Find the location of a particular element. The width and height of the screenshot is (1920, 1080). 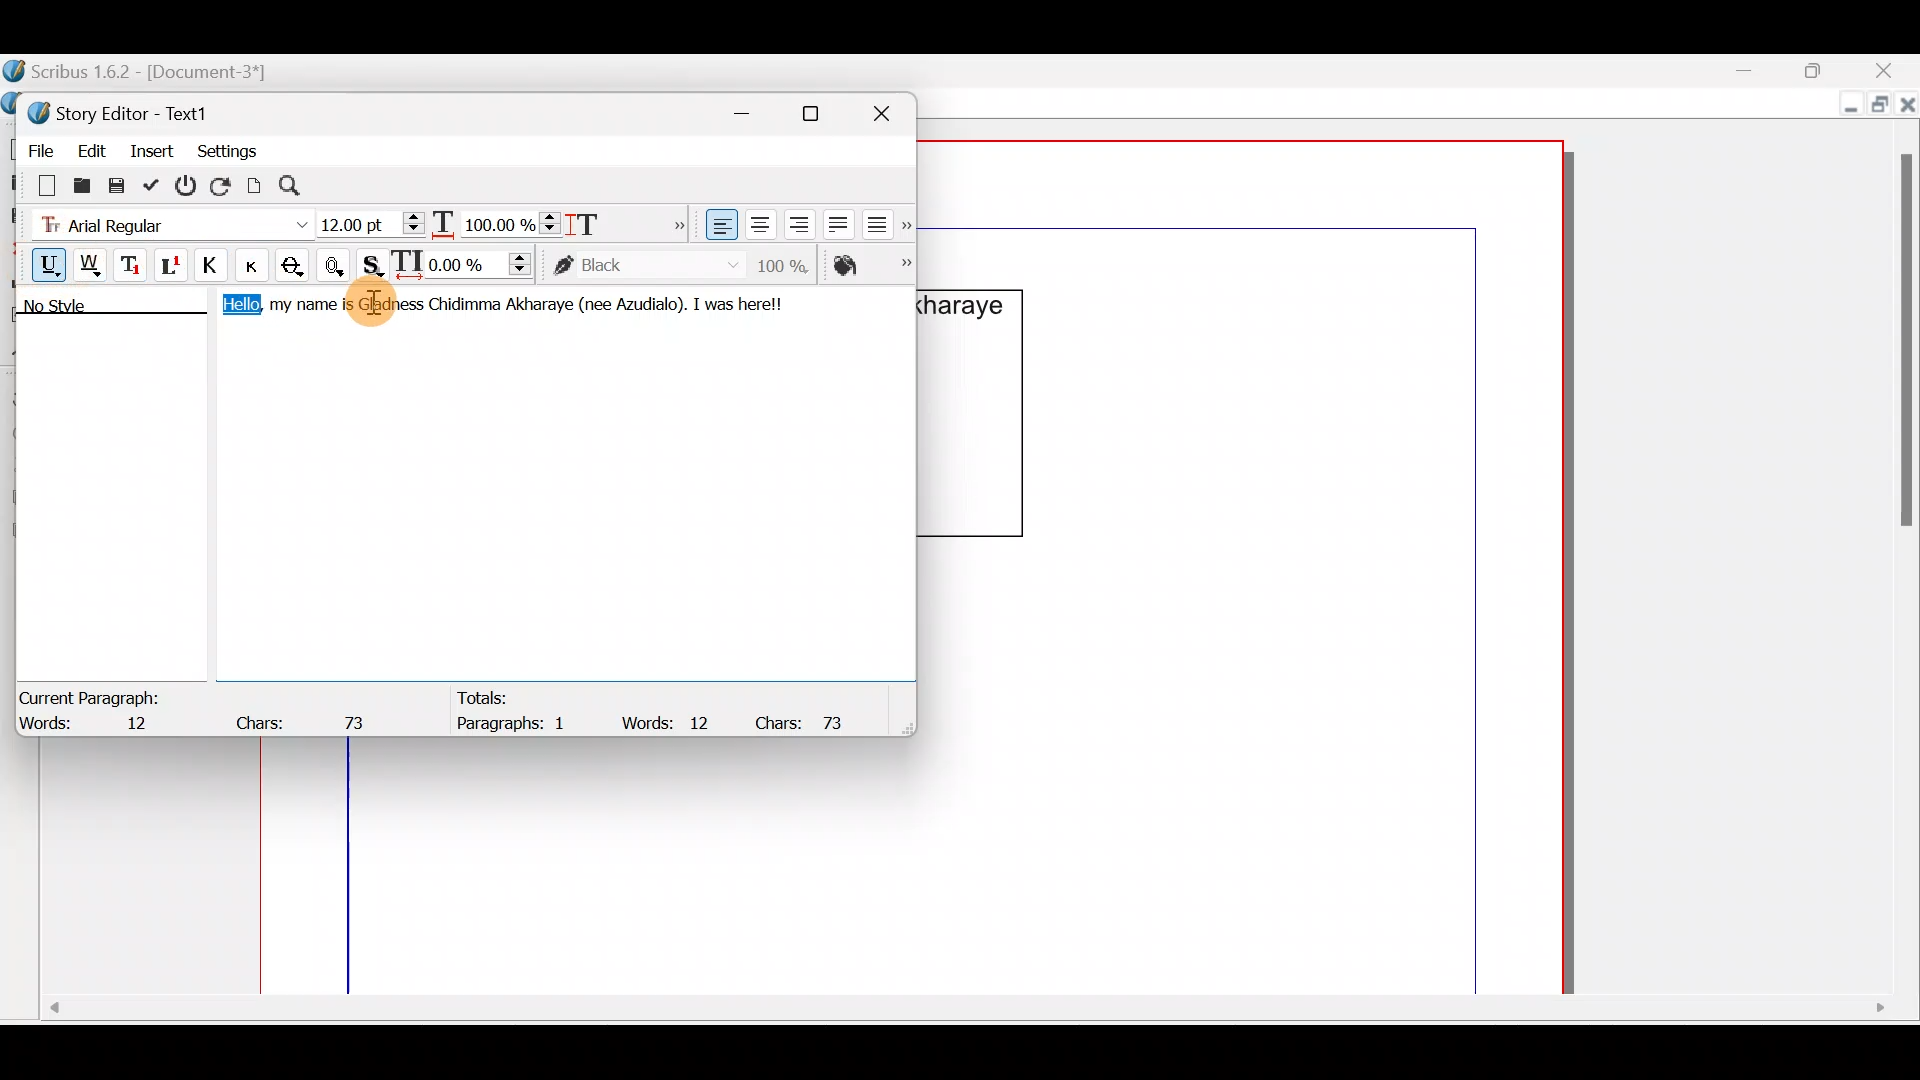

Maximize is located at coordinates (823, 113).